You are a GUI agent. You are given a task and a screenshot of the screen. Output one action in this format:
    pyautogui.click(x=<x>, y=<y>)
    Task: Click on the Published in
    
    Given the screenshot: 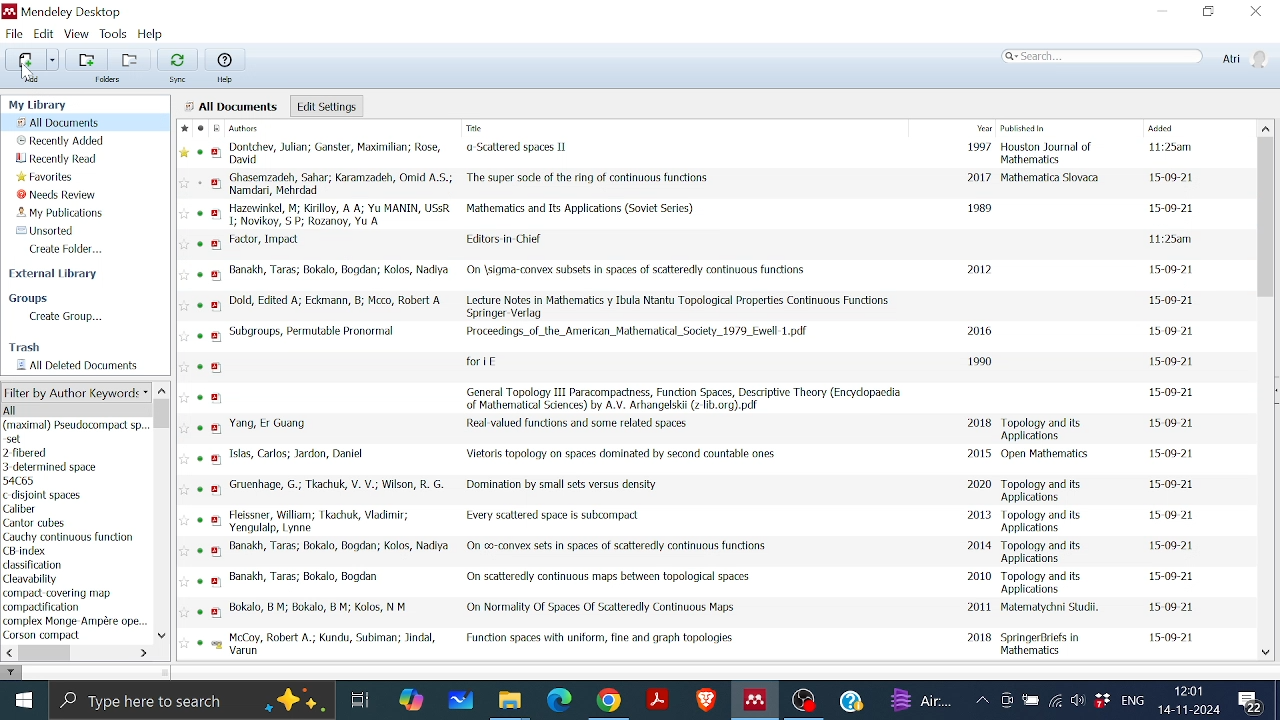 What is the action you would take?
    pyautogui.click(x=1042, y=490)
    